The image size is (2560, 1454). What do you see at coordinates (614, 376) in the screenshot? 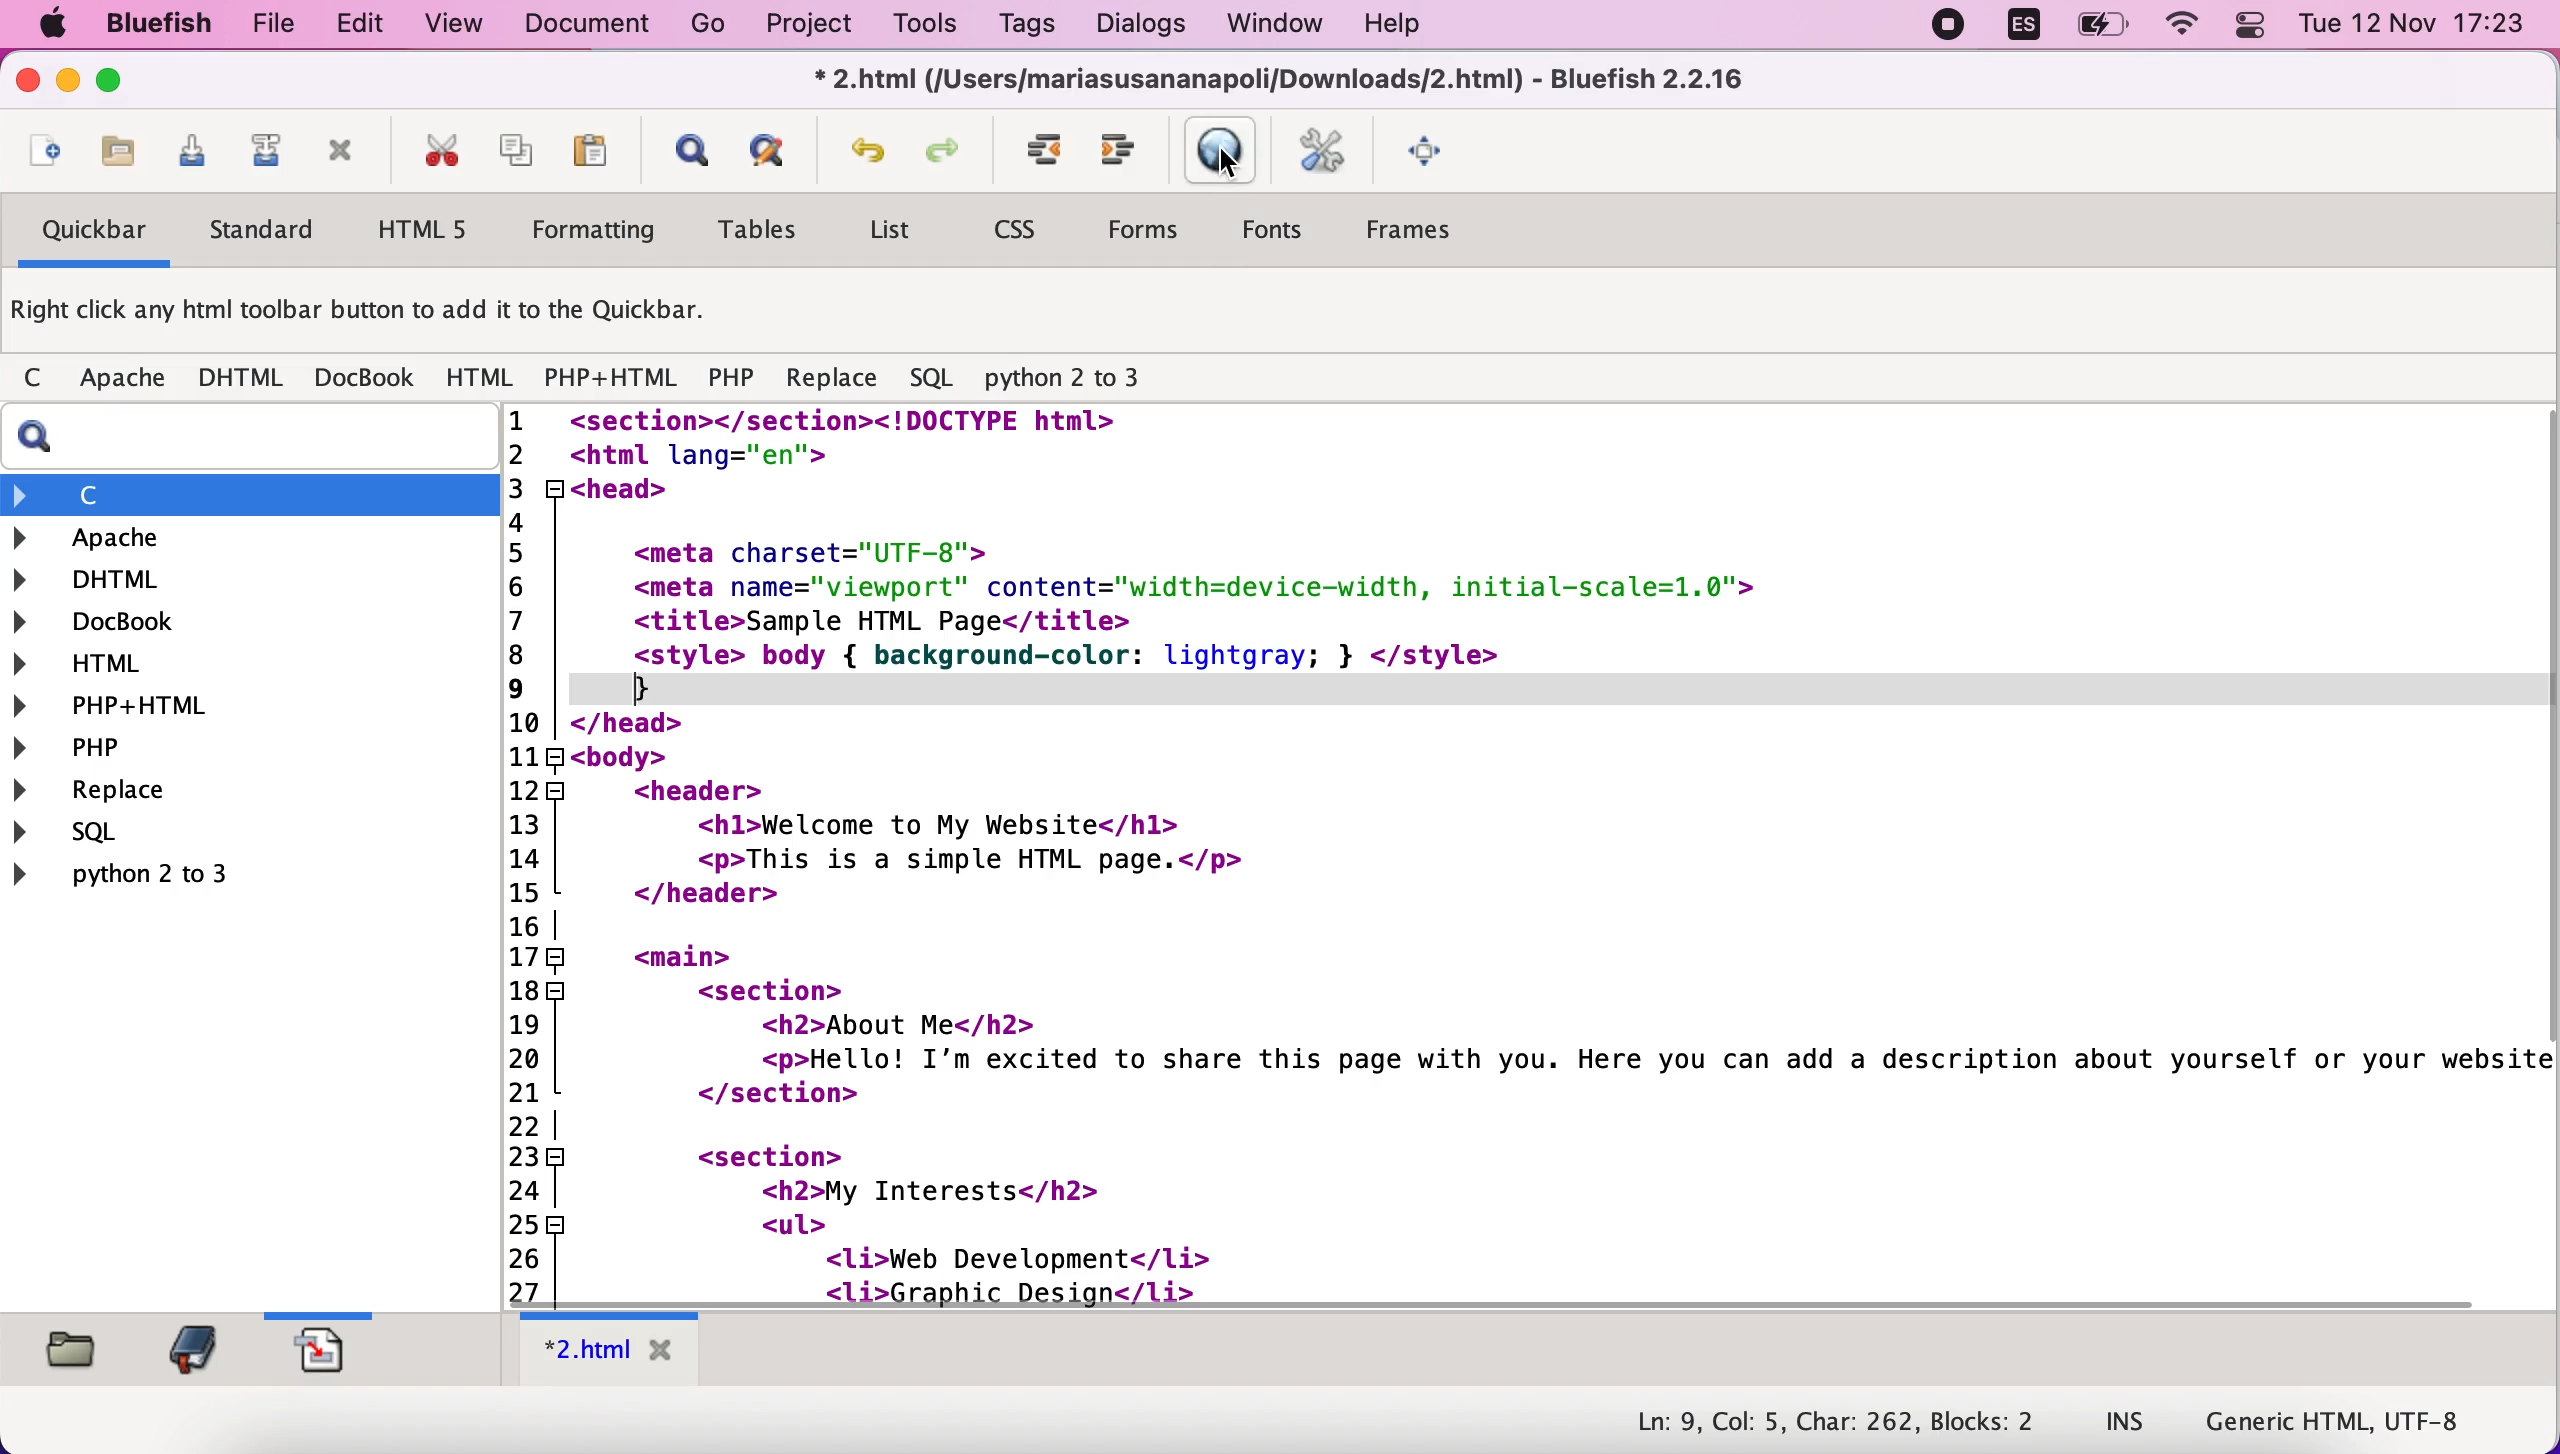
I see `php+html` at bounding box center [614, 376].